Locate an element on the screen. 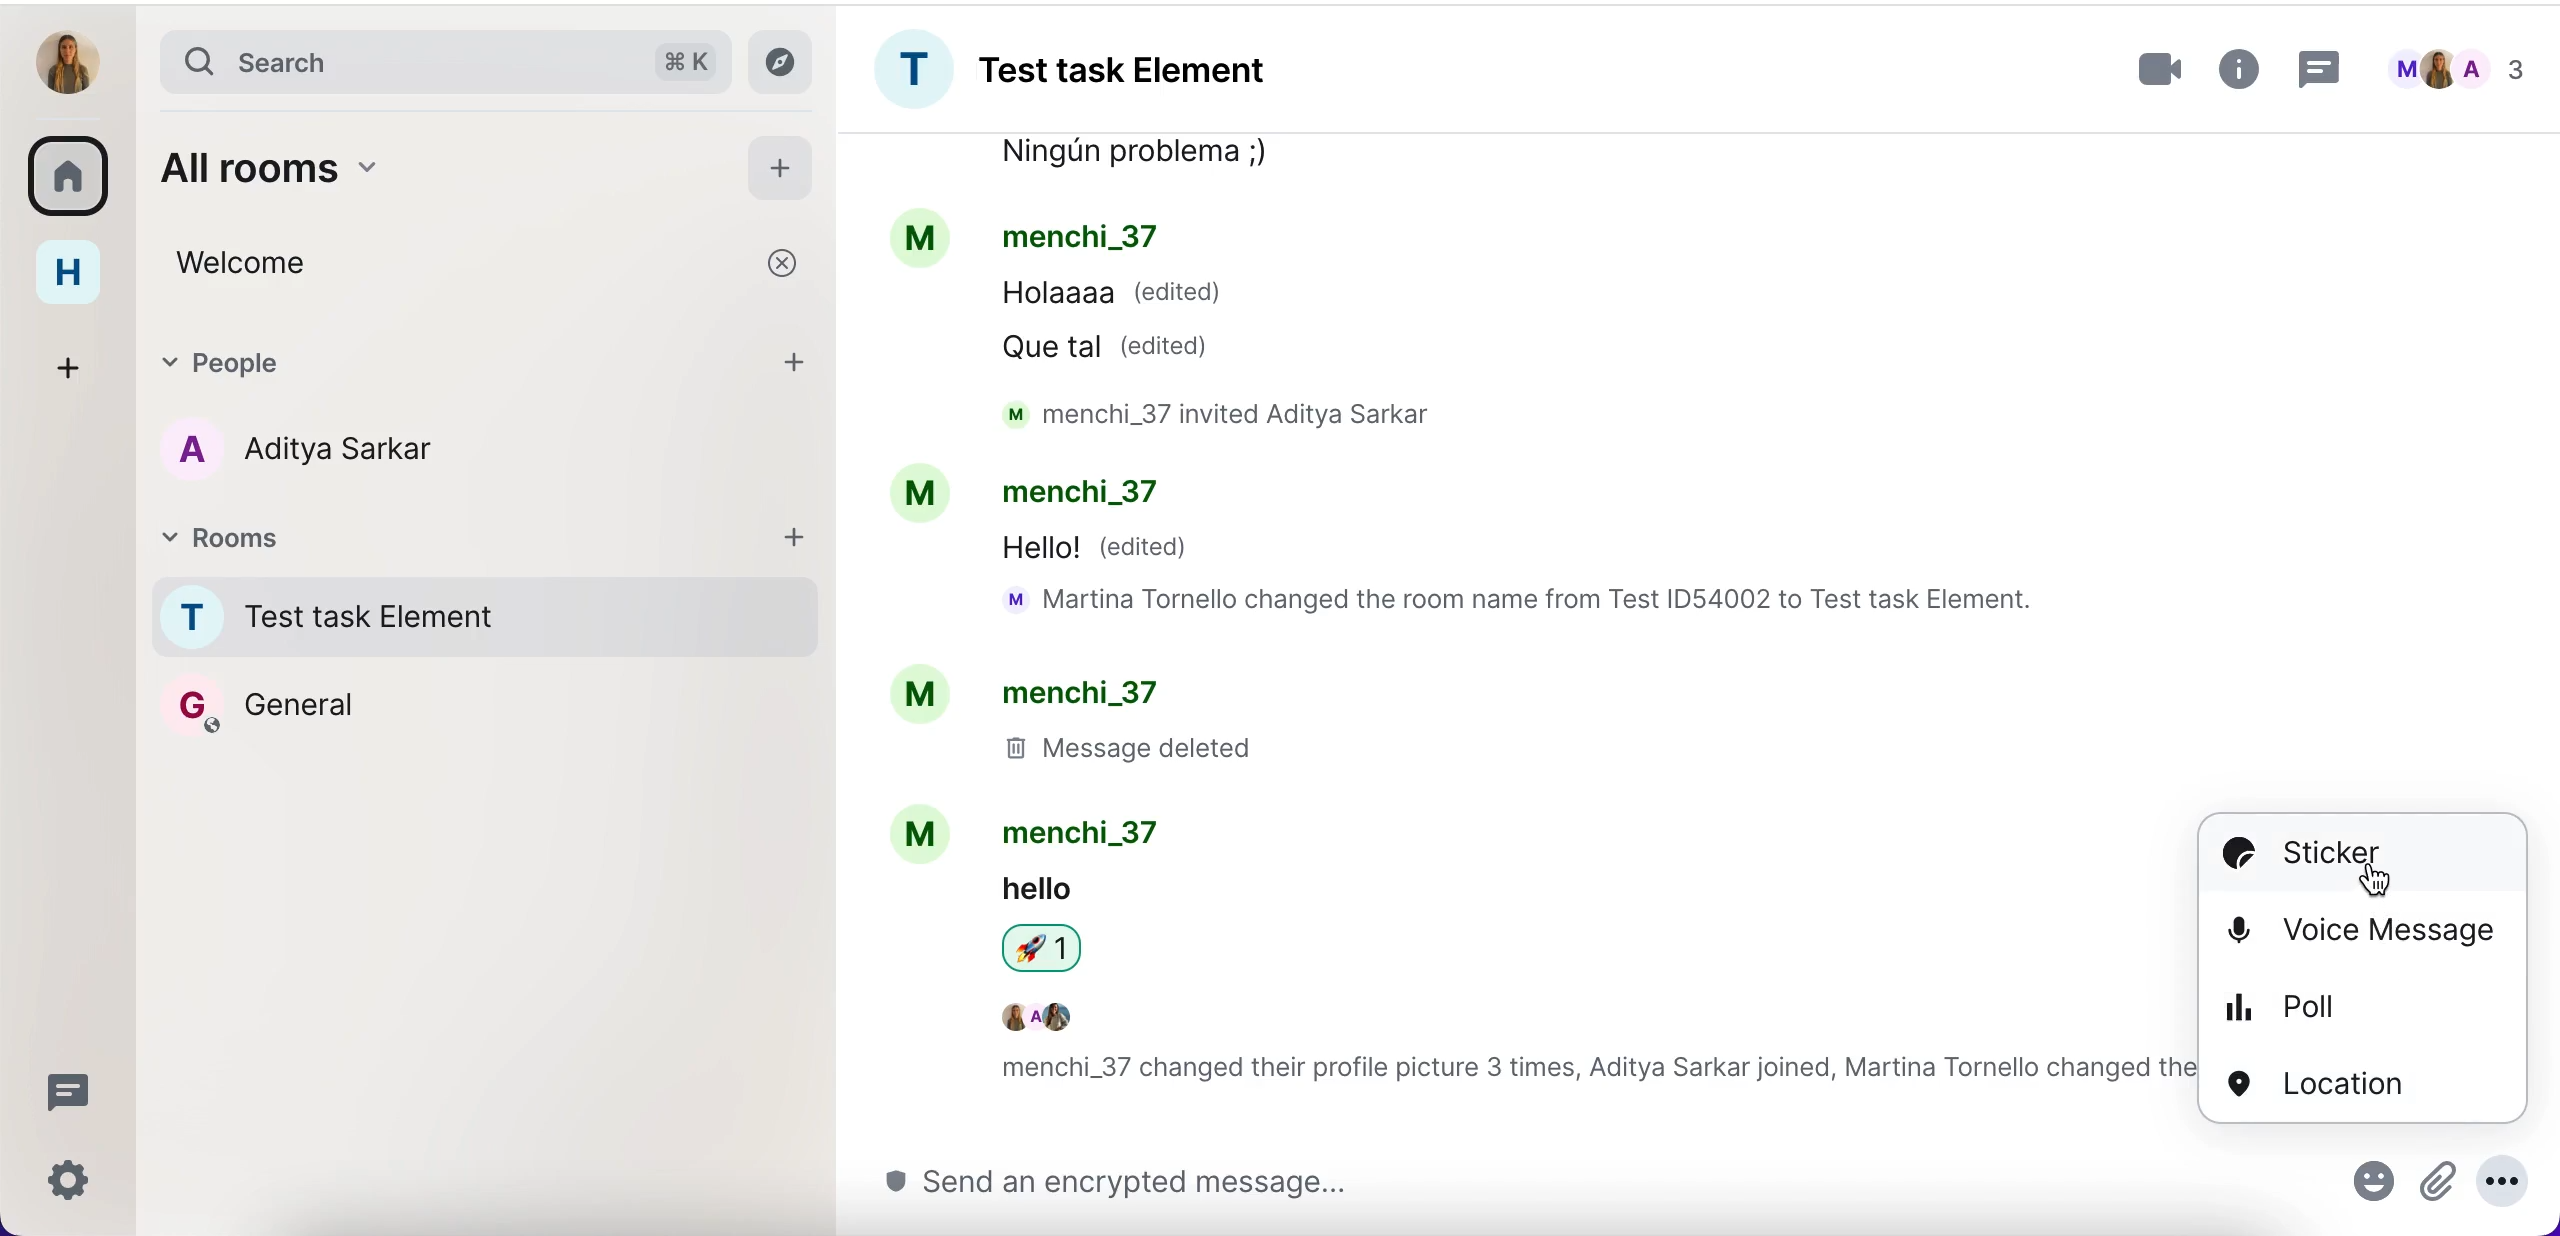  quick settings is located at coordinates (70, 1180).